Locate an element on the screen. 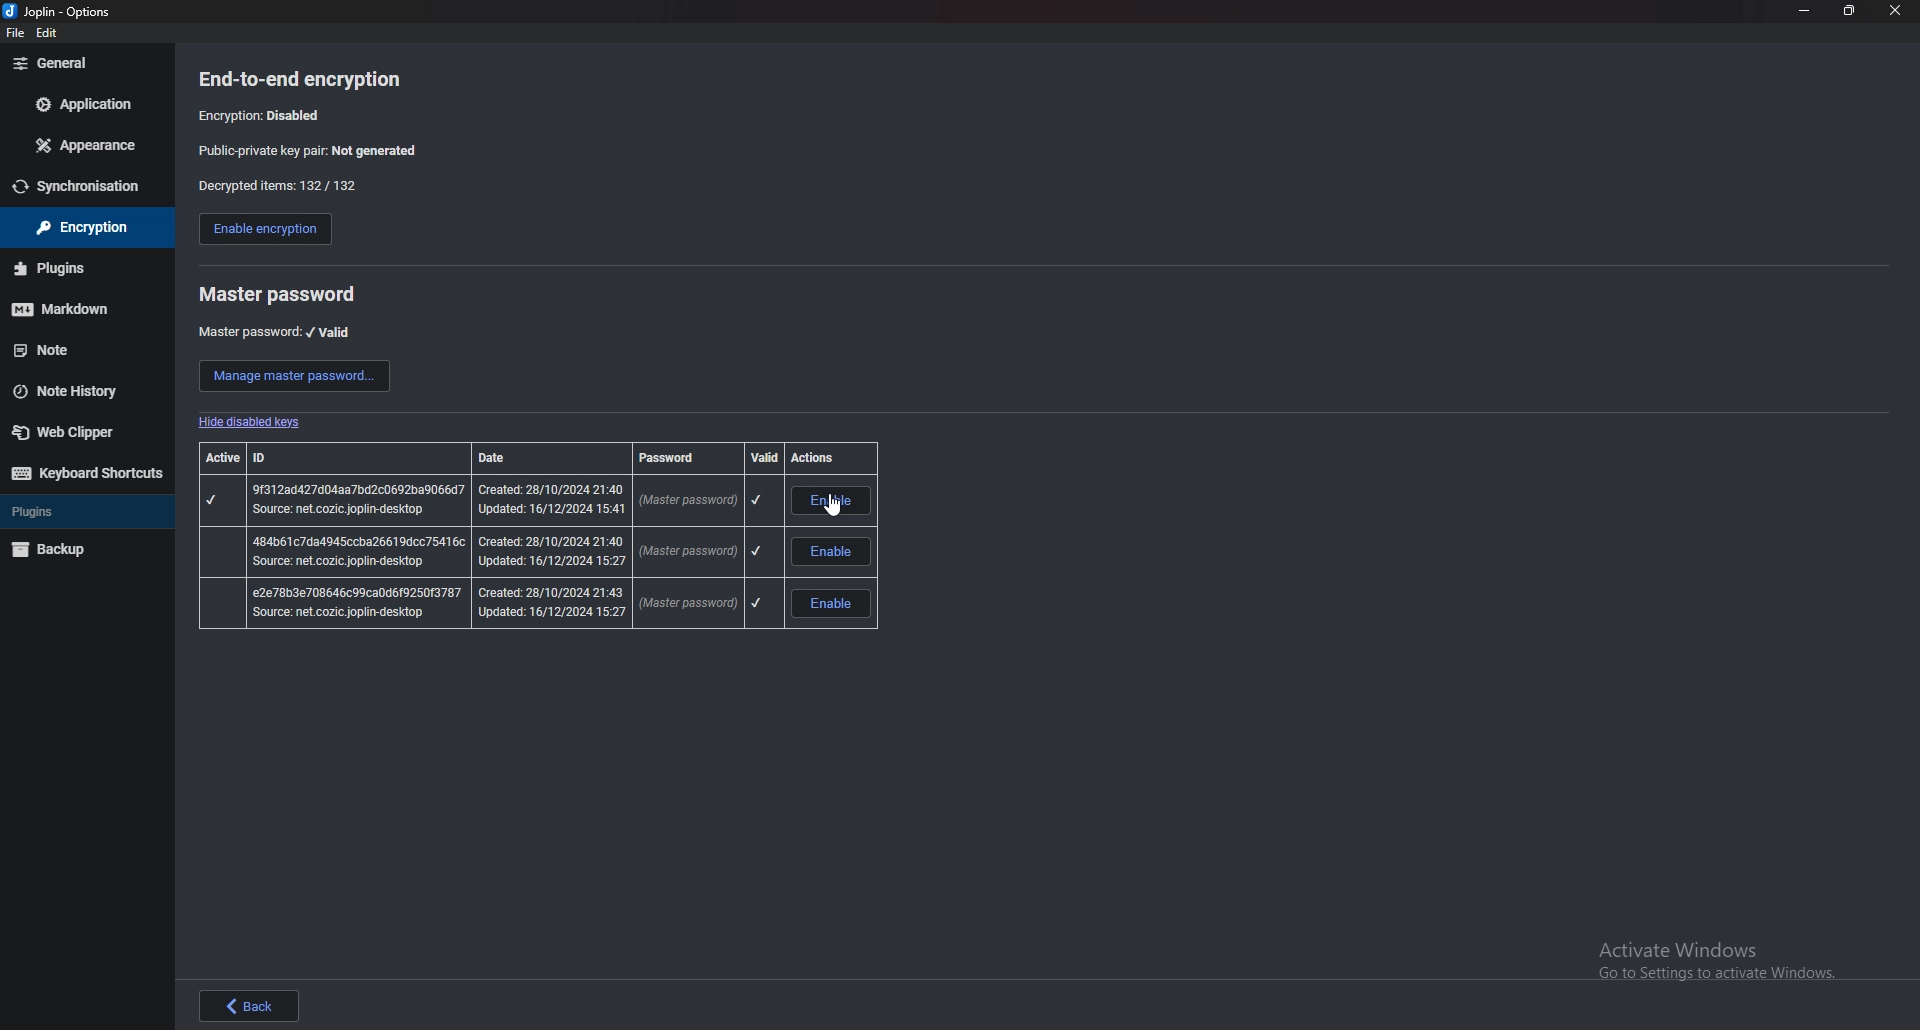 This screenshot has height=1030, width=1920. encryption is located at coordinates (86, 227).